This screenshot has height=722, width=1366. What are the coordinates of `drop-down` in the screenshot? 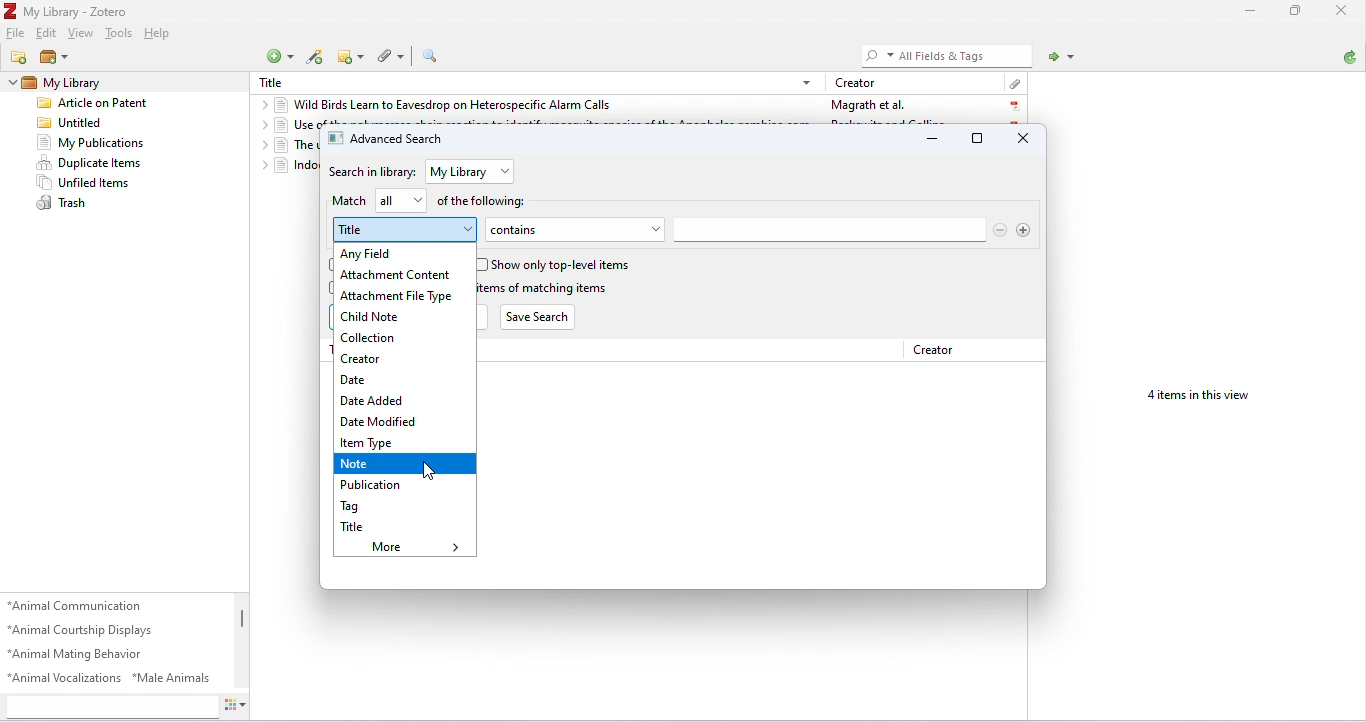 It's located at (468, 230).